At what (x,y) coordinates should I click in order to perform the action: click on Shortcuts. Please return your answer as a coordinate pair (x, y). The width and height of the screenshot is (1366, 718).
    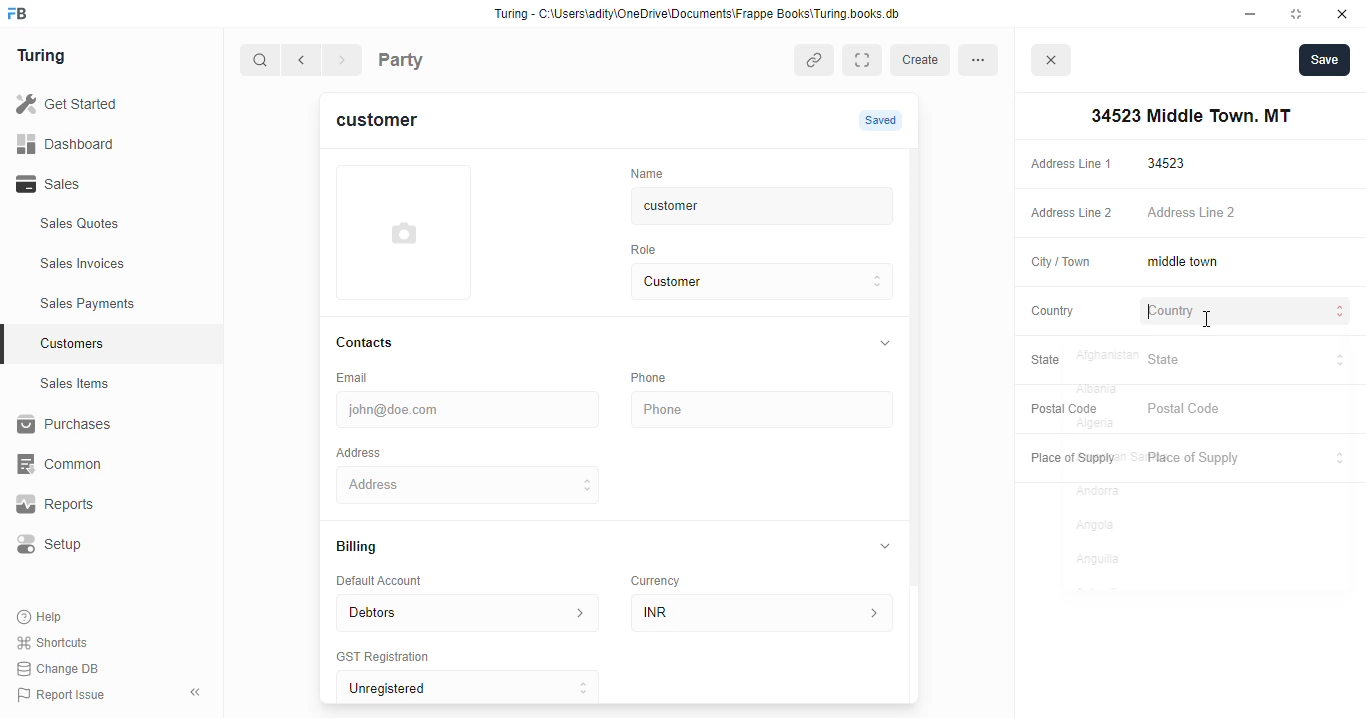
    Looking at the image, I should click on (58, 643).